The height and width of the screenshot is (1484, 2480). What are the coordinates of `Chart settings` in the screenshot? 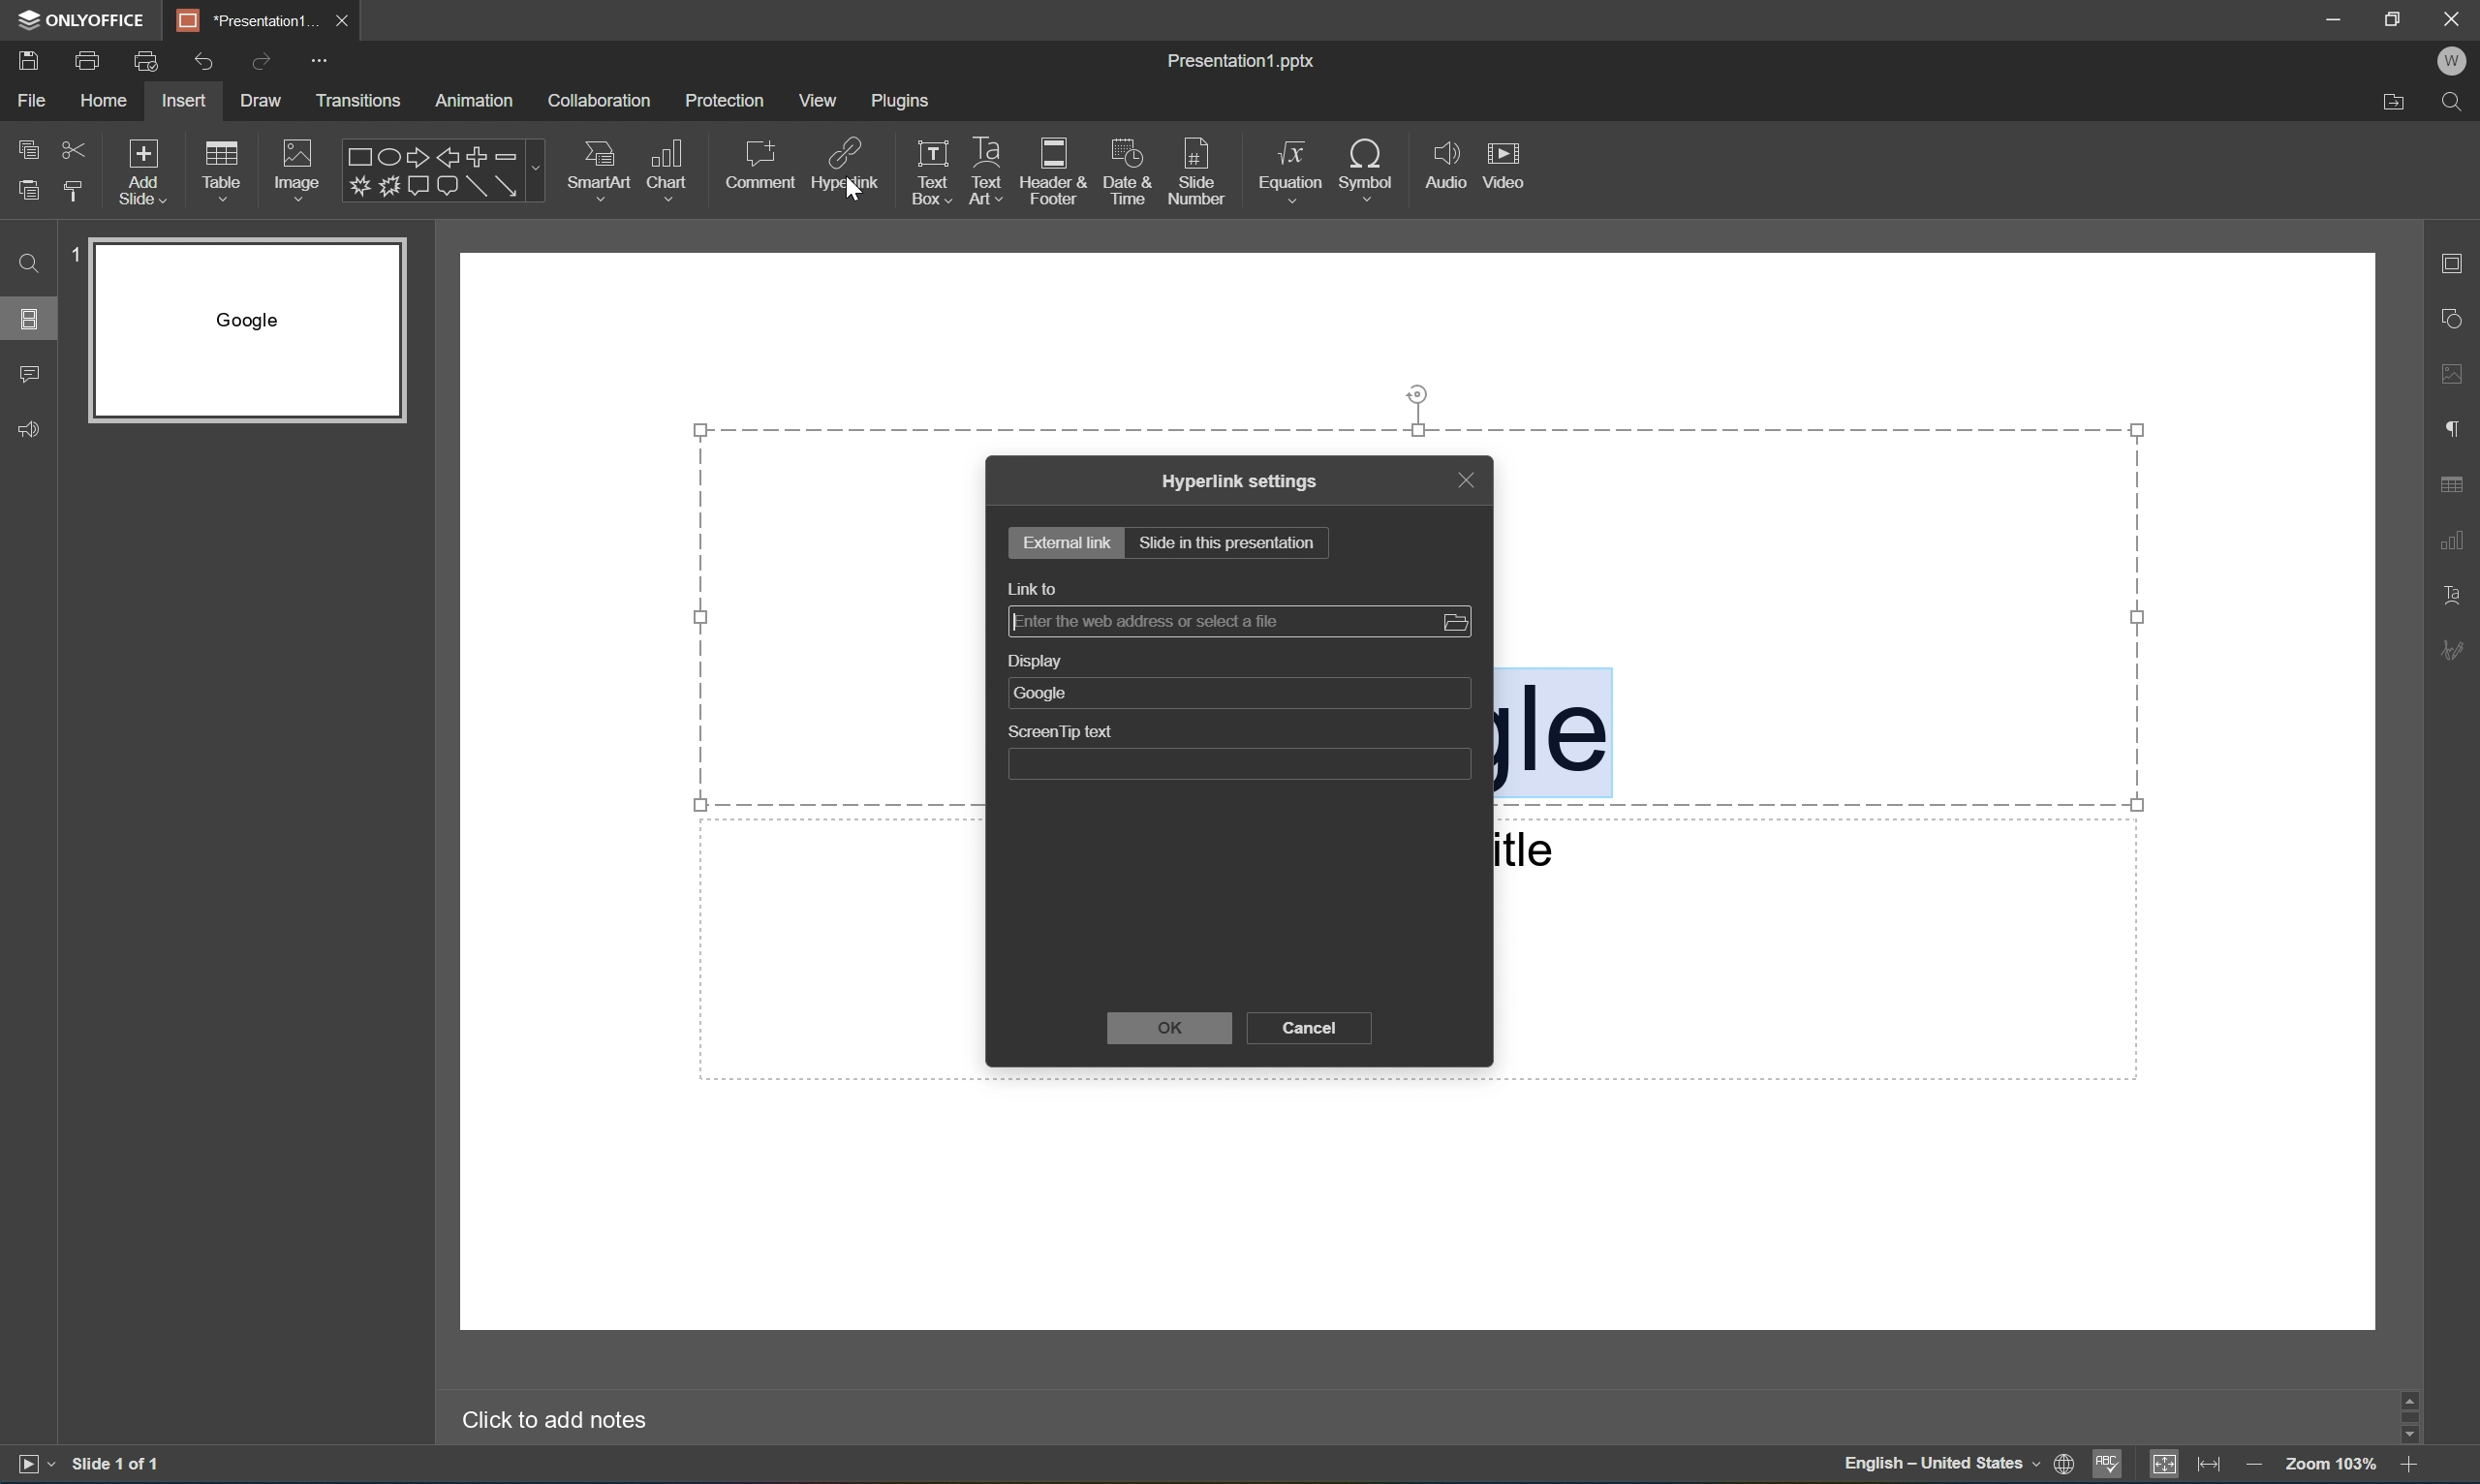 It's located at (2452, 540).